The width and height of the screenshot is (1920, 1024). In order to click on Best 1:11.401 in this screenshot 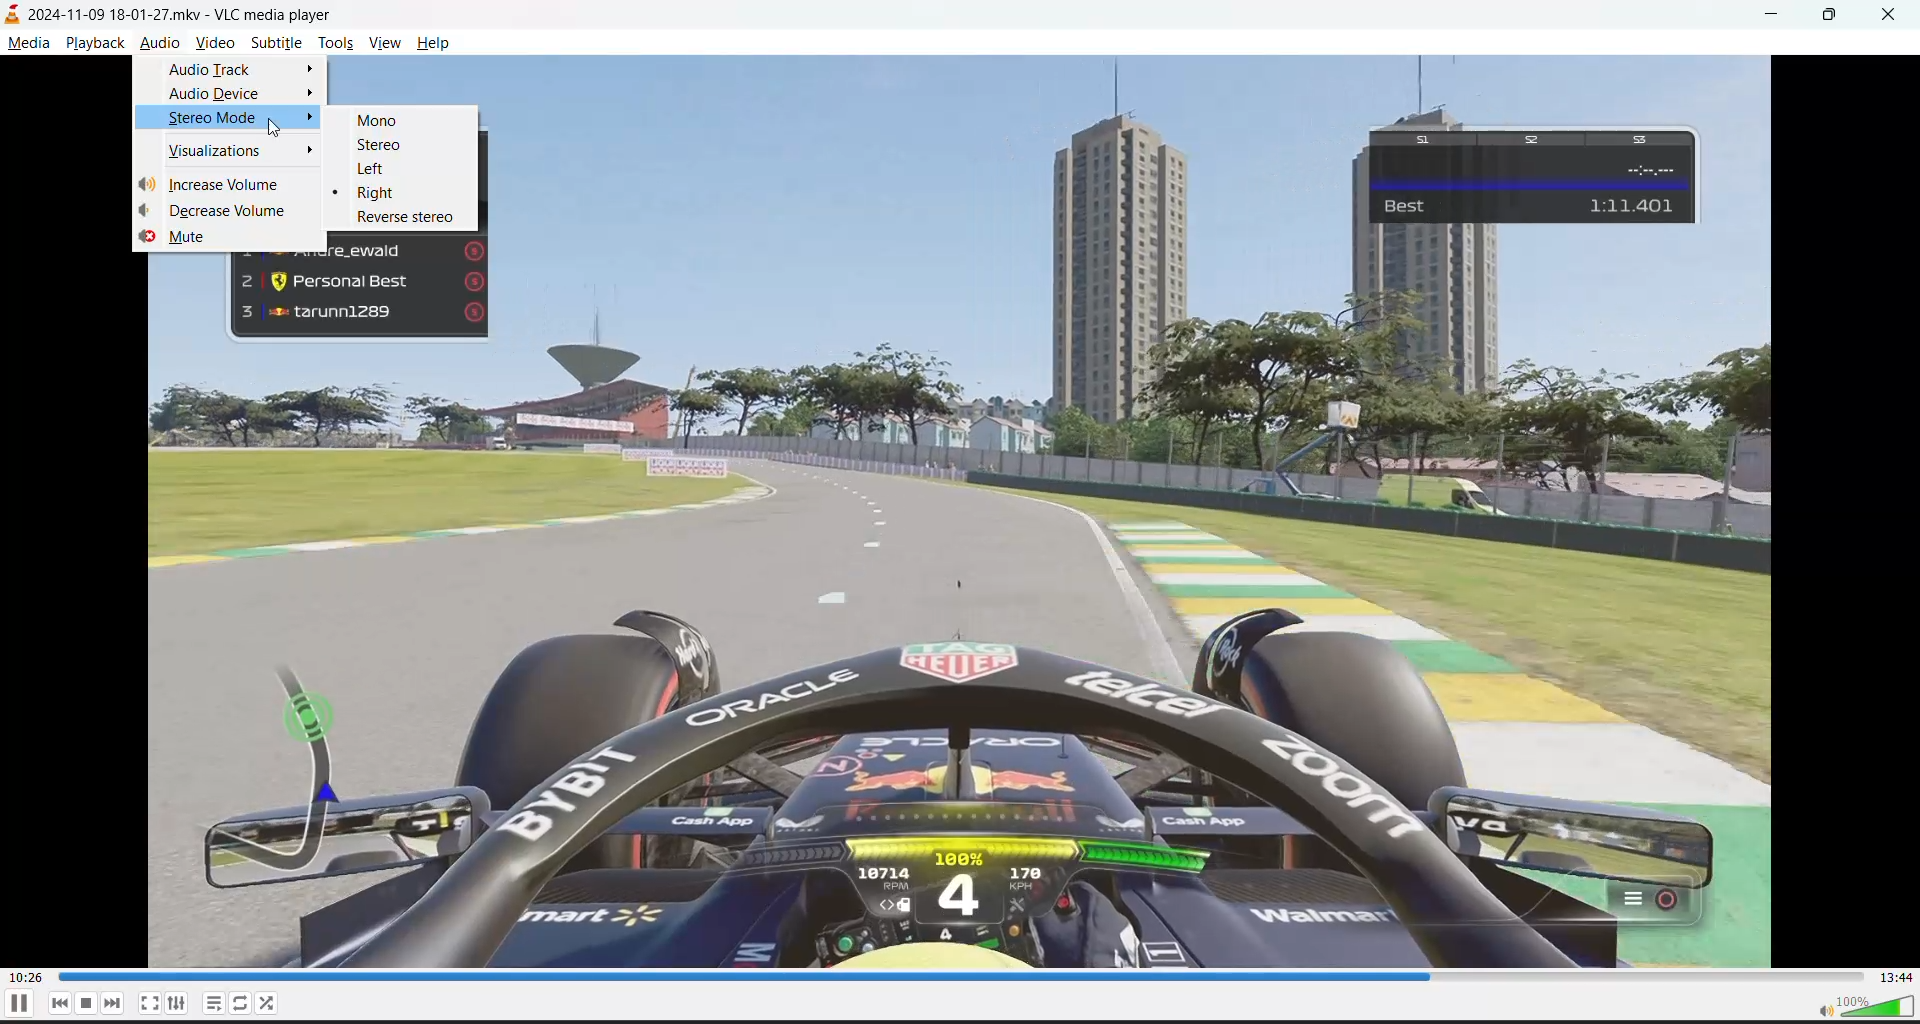, I will do `click(1537, 176)`.